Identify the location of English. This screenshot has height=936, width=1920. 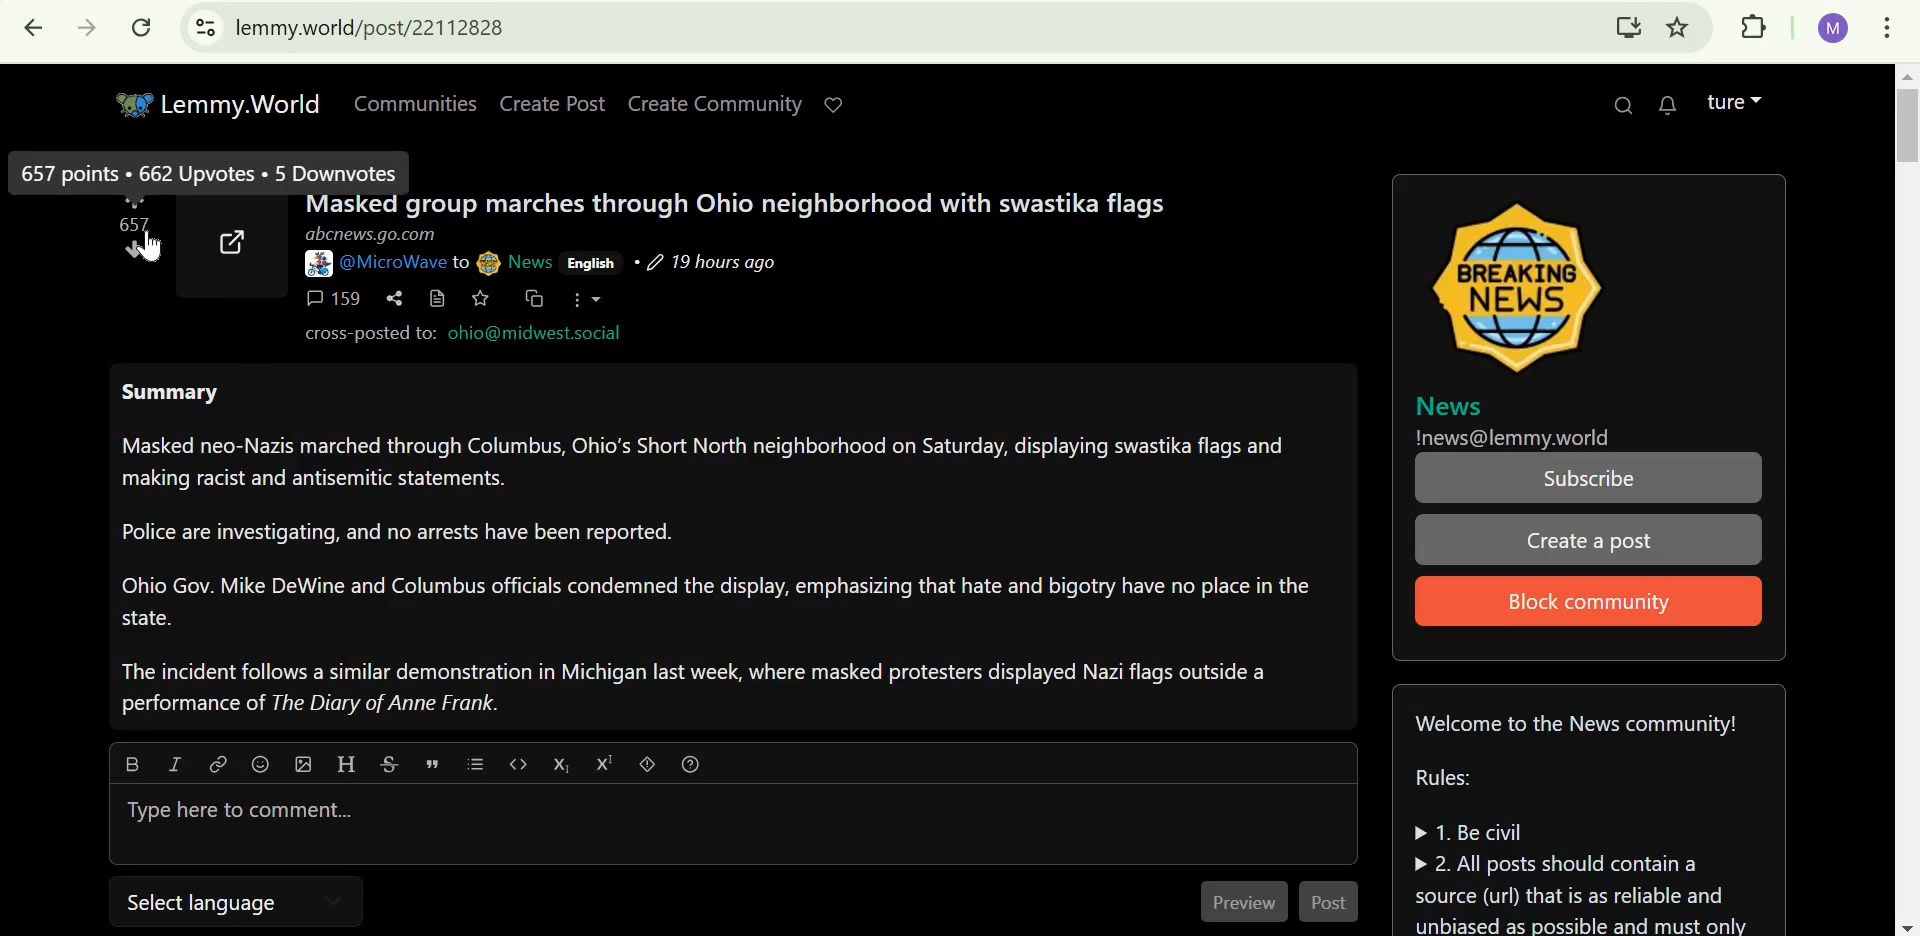
(591, 262).